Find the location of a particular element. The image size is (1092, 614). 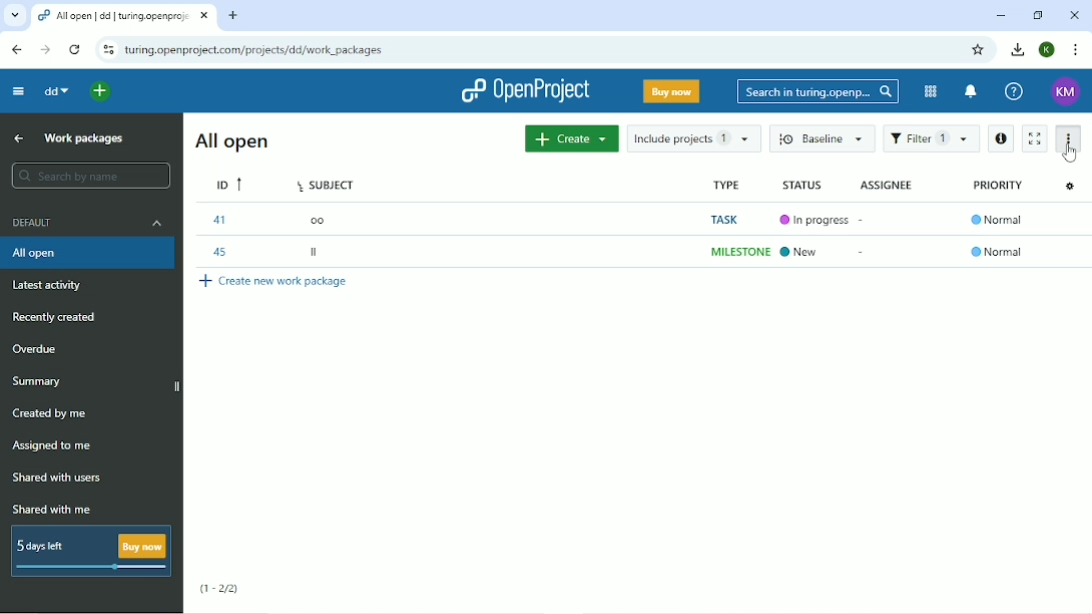

(1-2/2) is located at coordinates (220, 589).